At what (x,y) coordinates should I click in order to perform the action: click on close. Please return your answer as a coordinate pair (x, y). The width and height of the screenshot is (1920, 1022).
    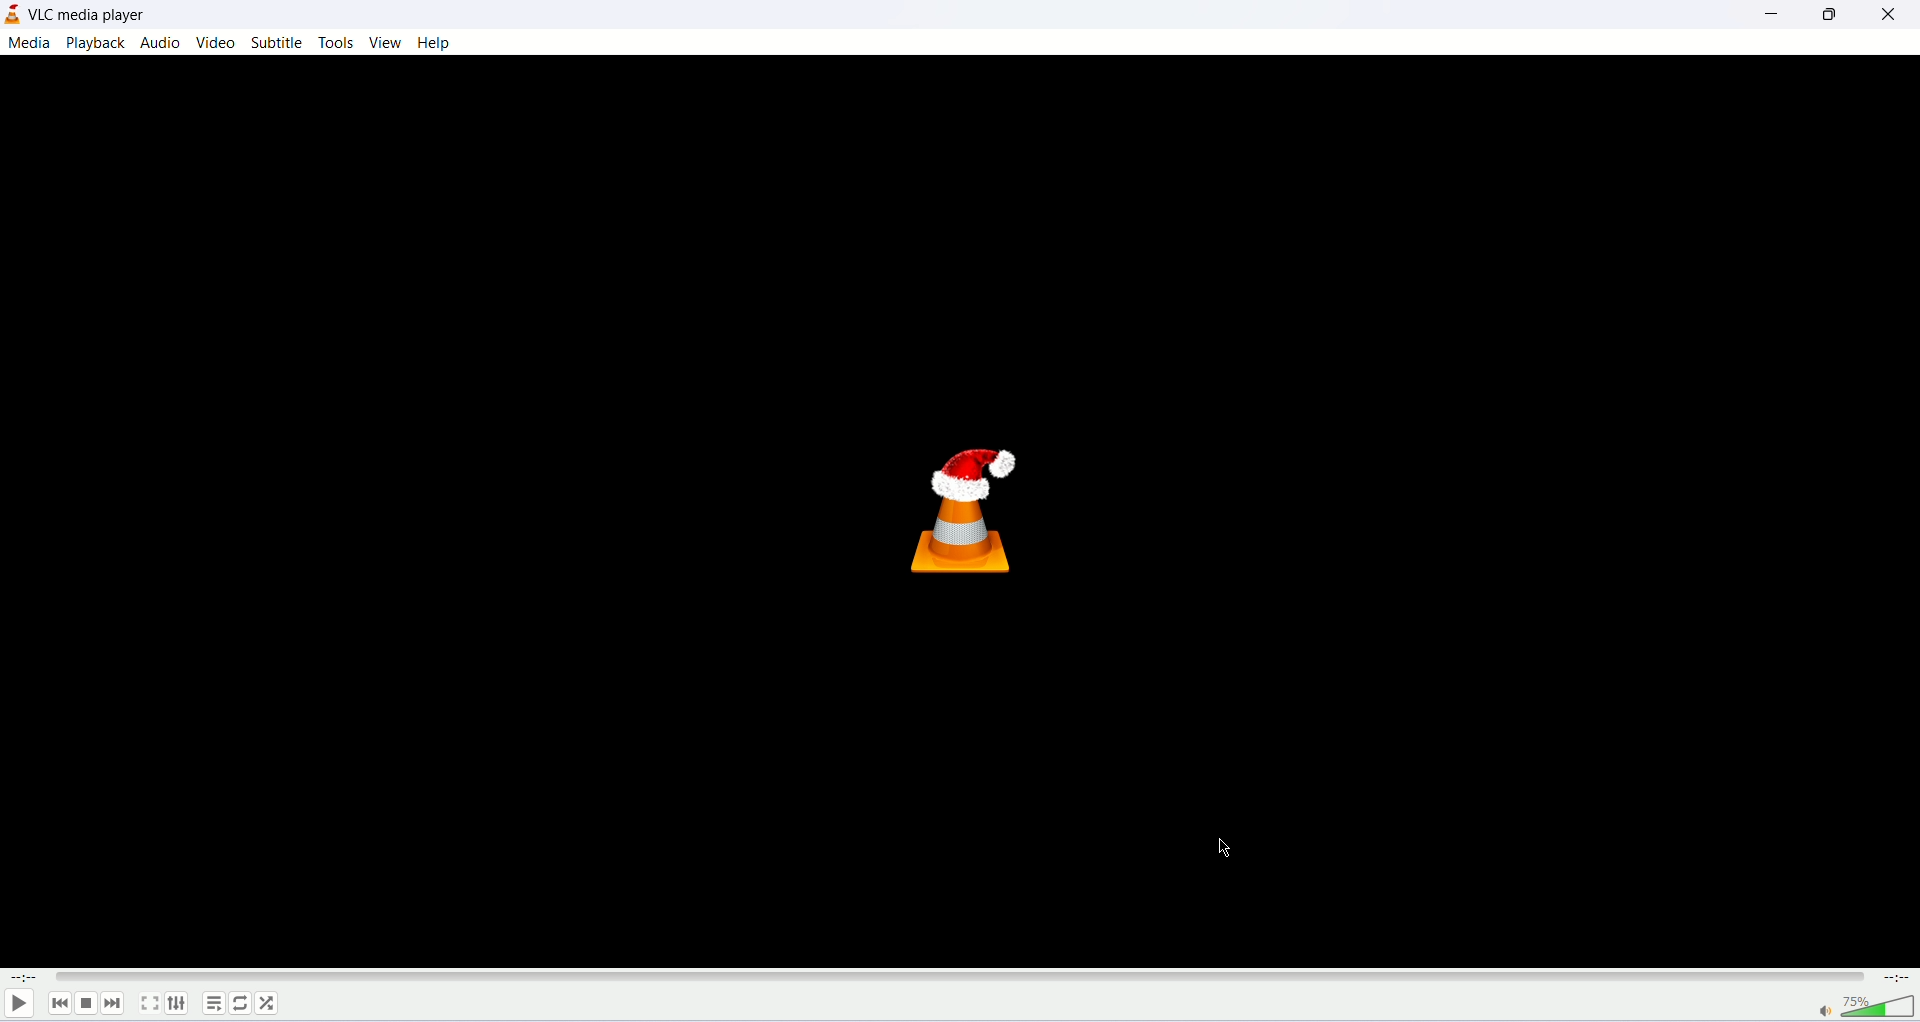
    Looking at the image, I should click on (1889, 15).